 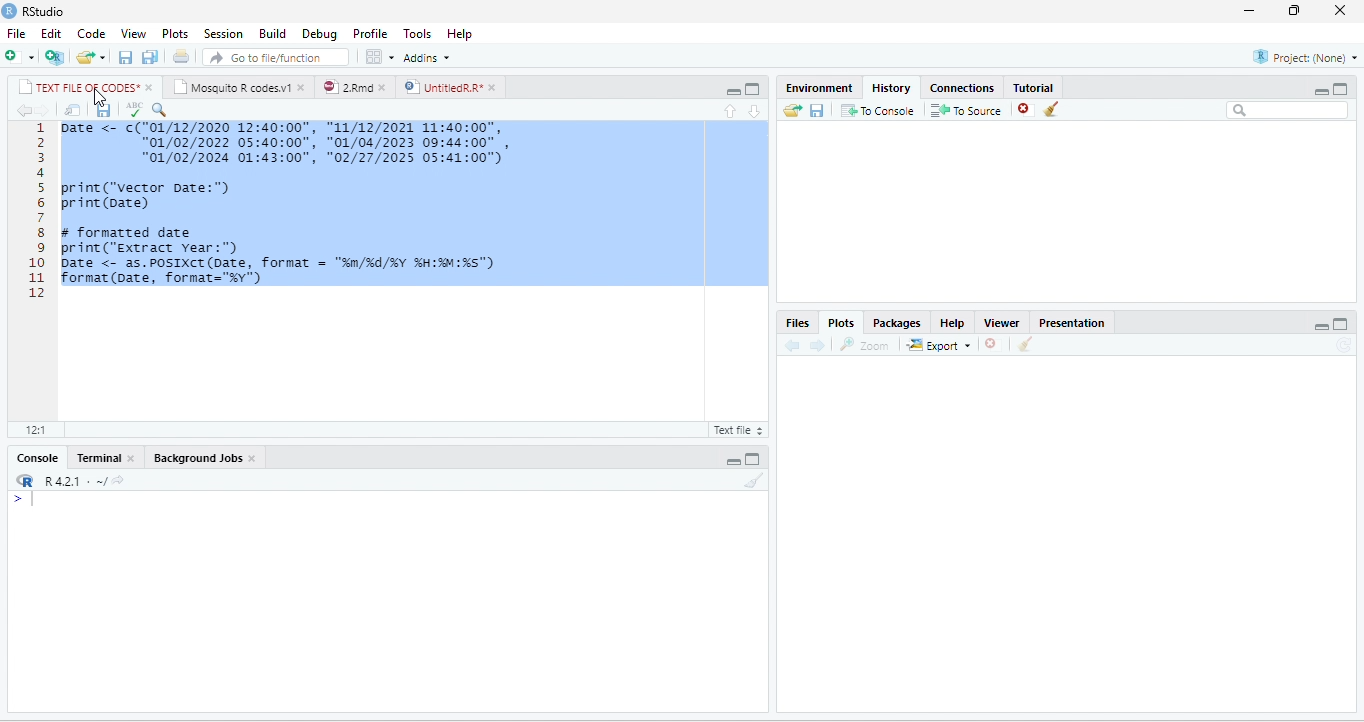 I want to click on RStudio, so click(x=46, y=12).